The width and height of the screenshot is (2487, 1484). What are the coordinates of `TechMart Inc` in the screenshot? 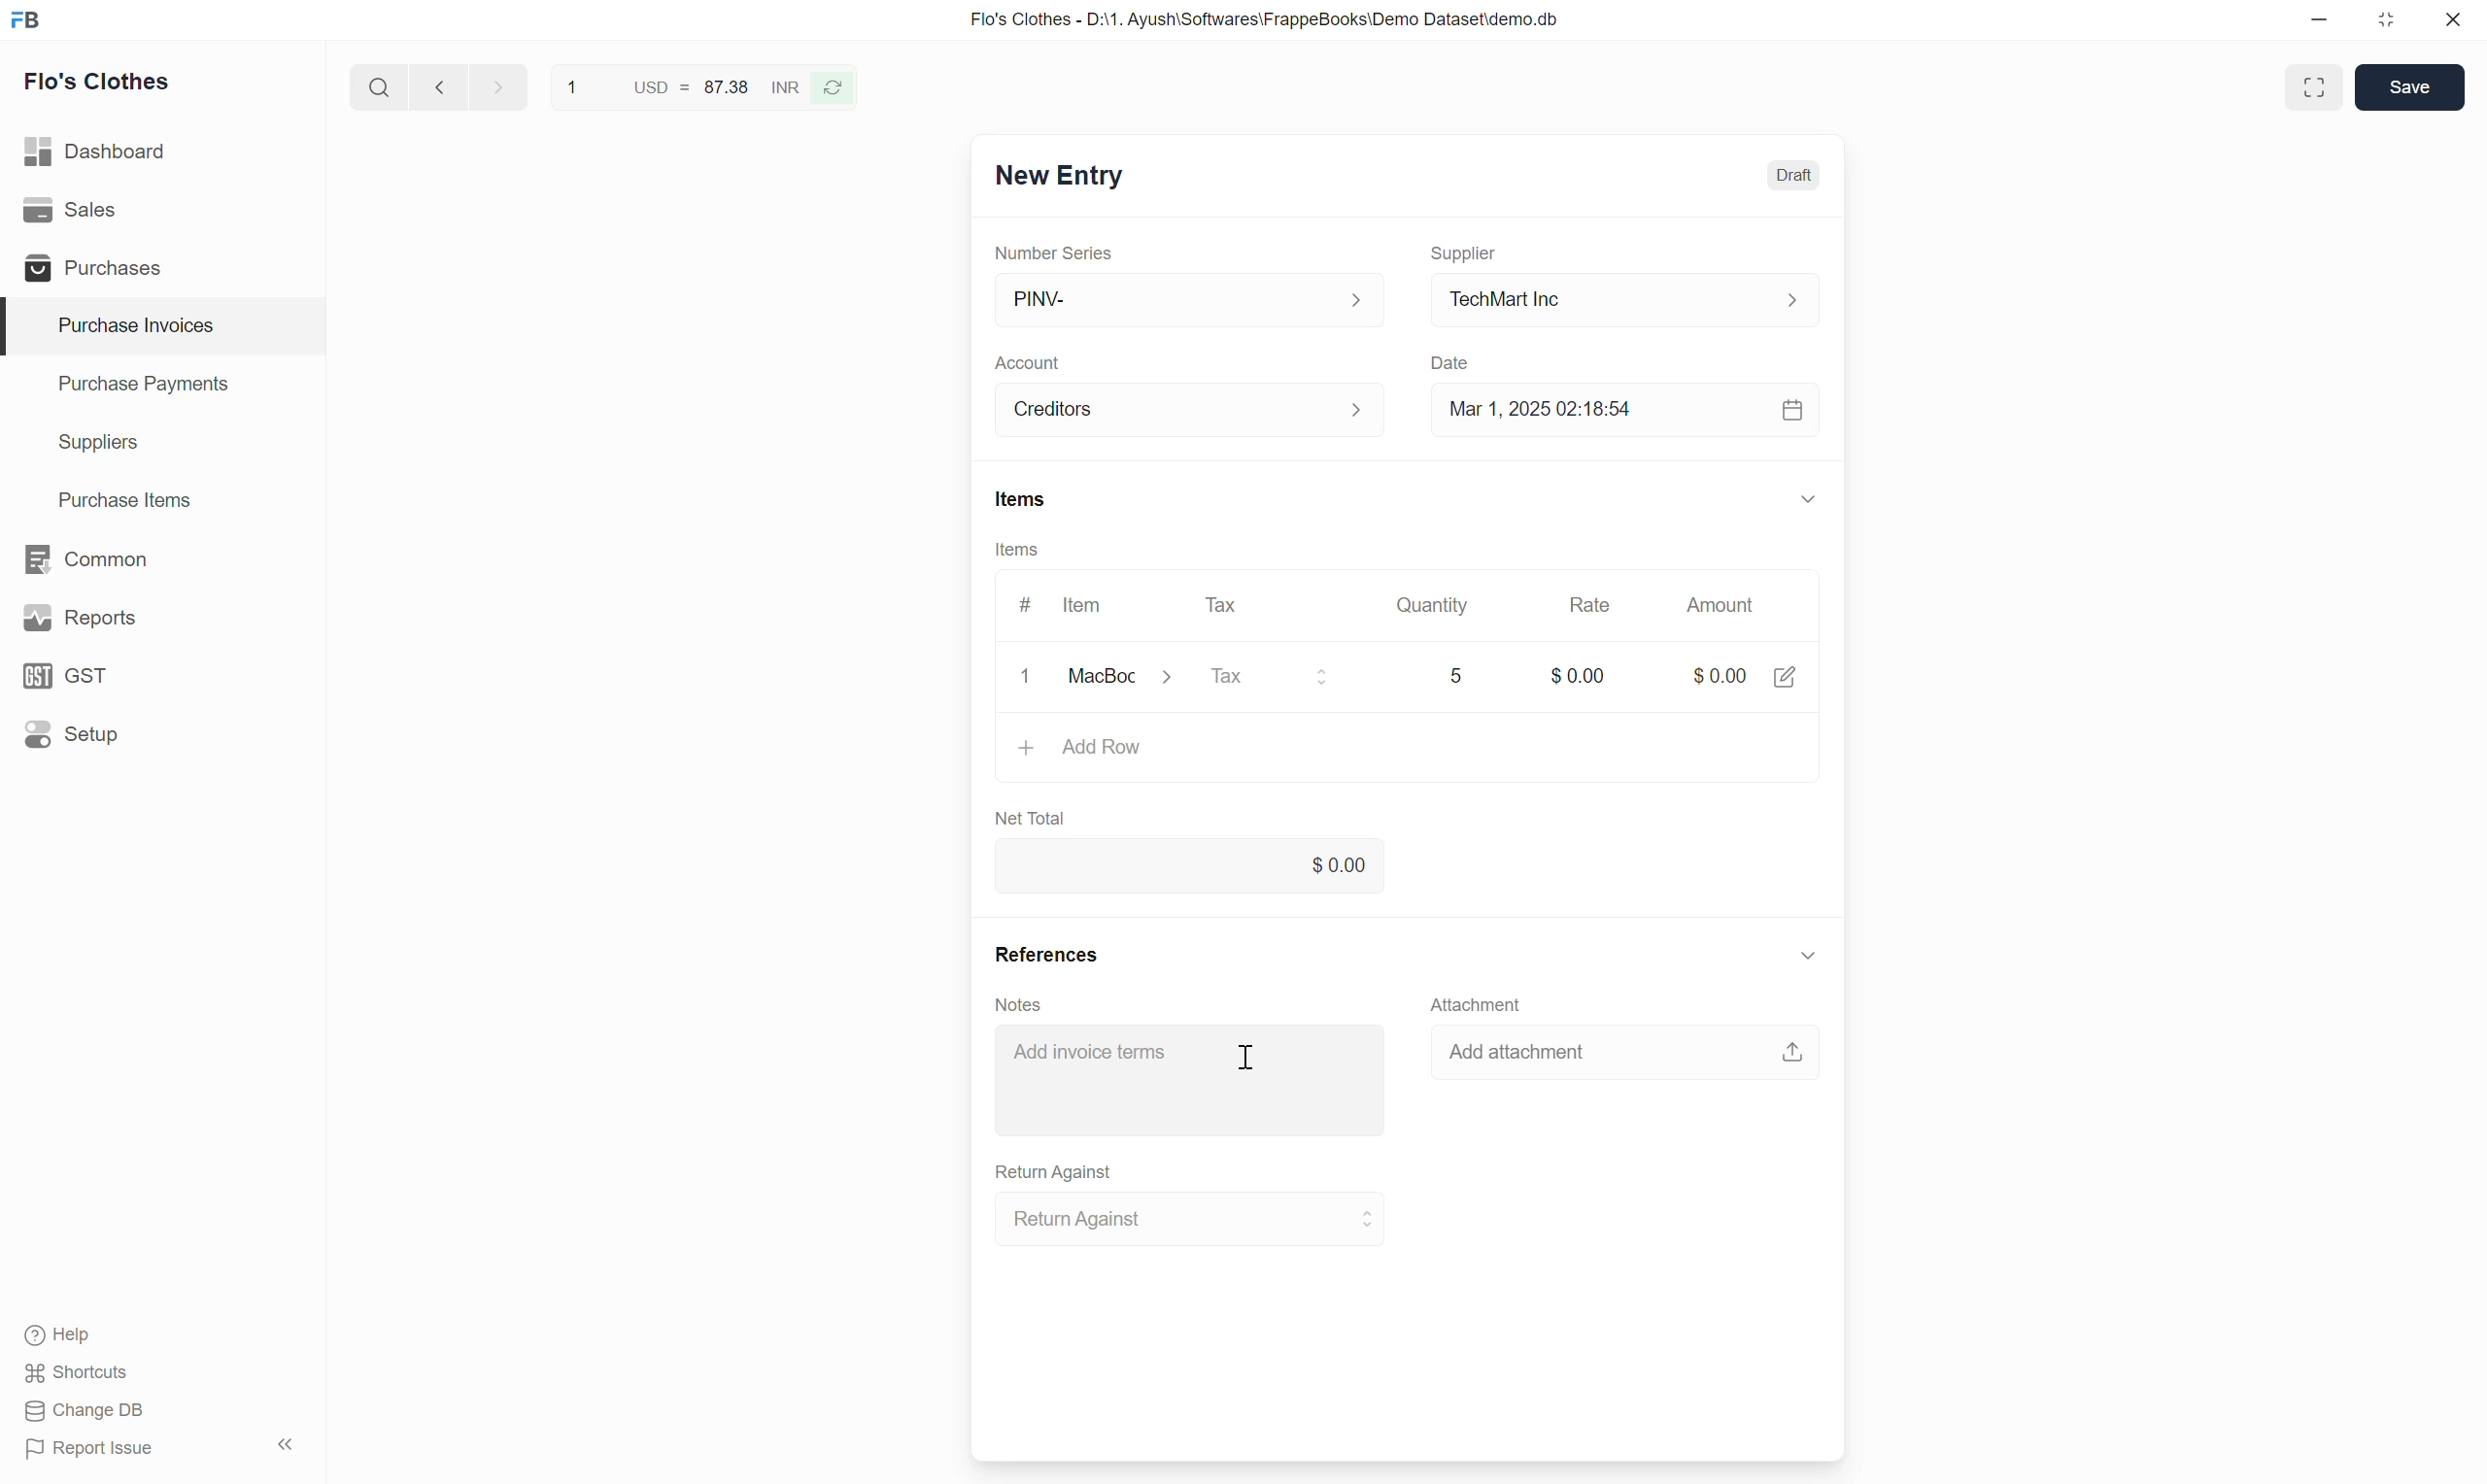 It's located at (1626, 301).